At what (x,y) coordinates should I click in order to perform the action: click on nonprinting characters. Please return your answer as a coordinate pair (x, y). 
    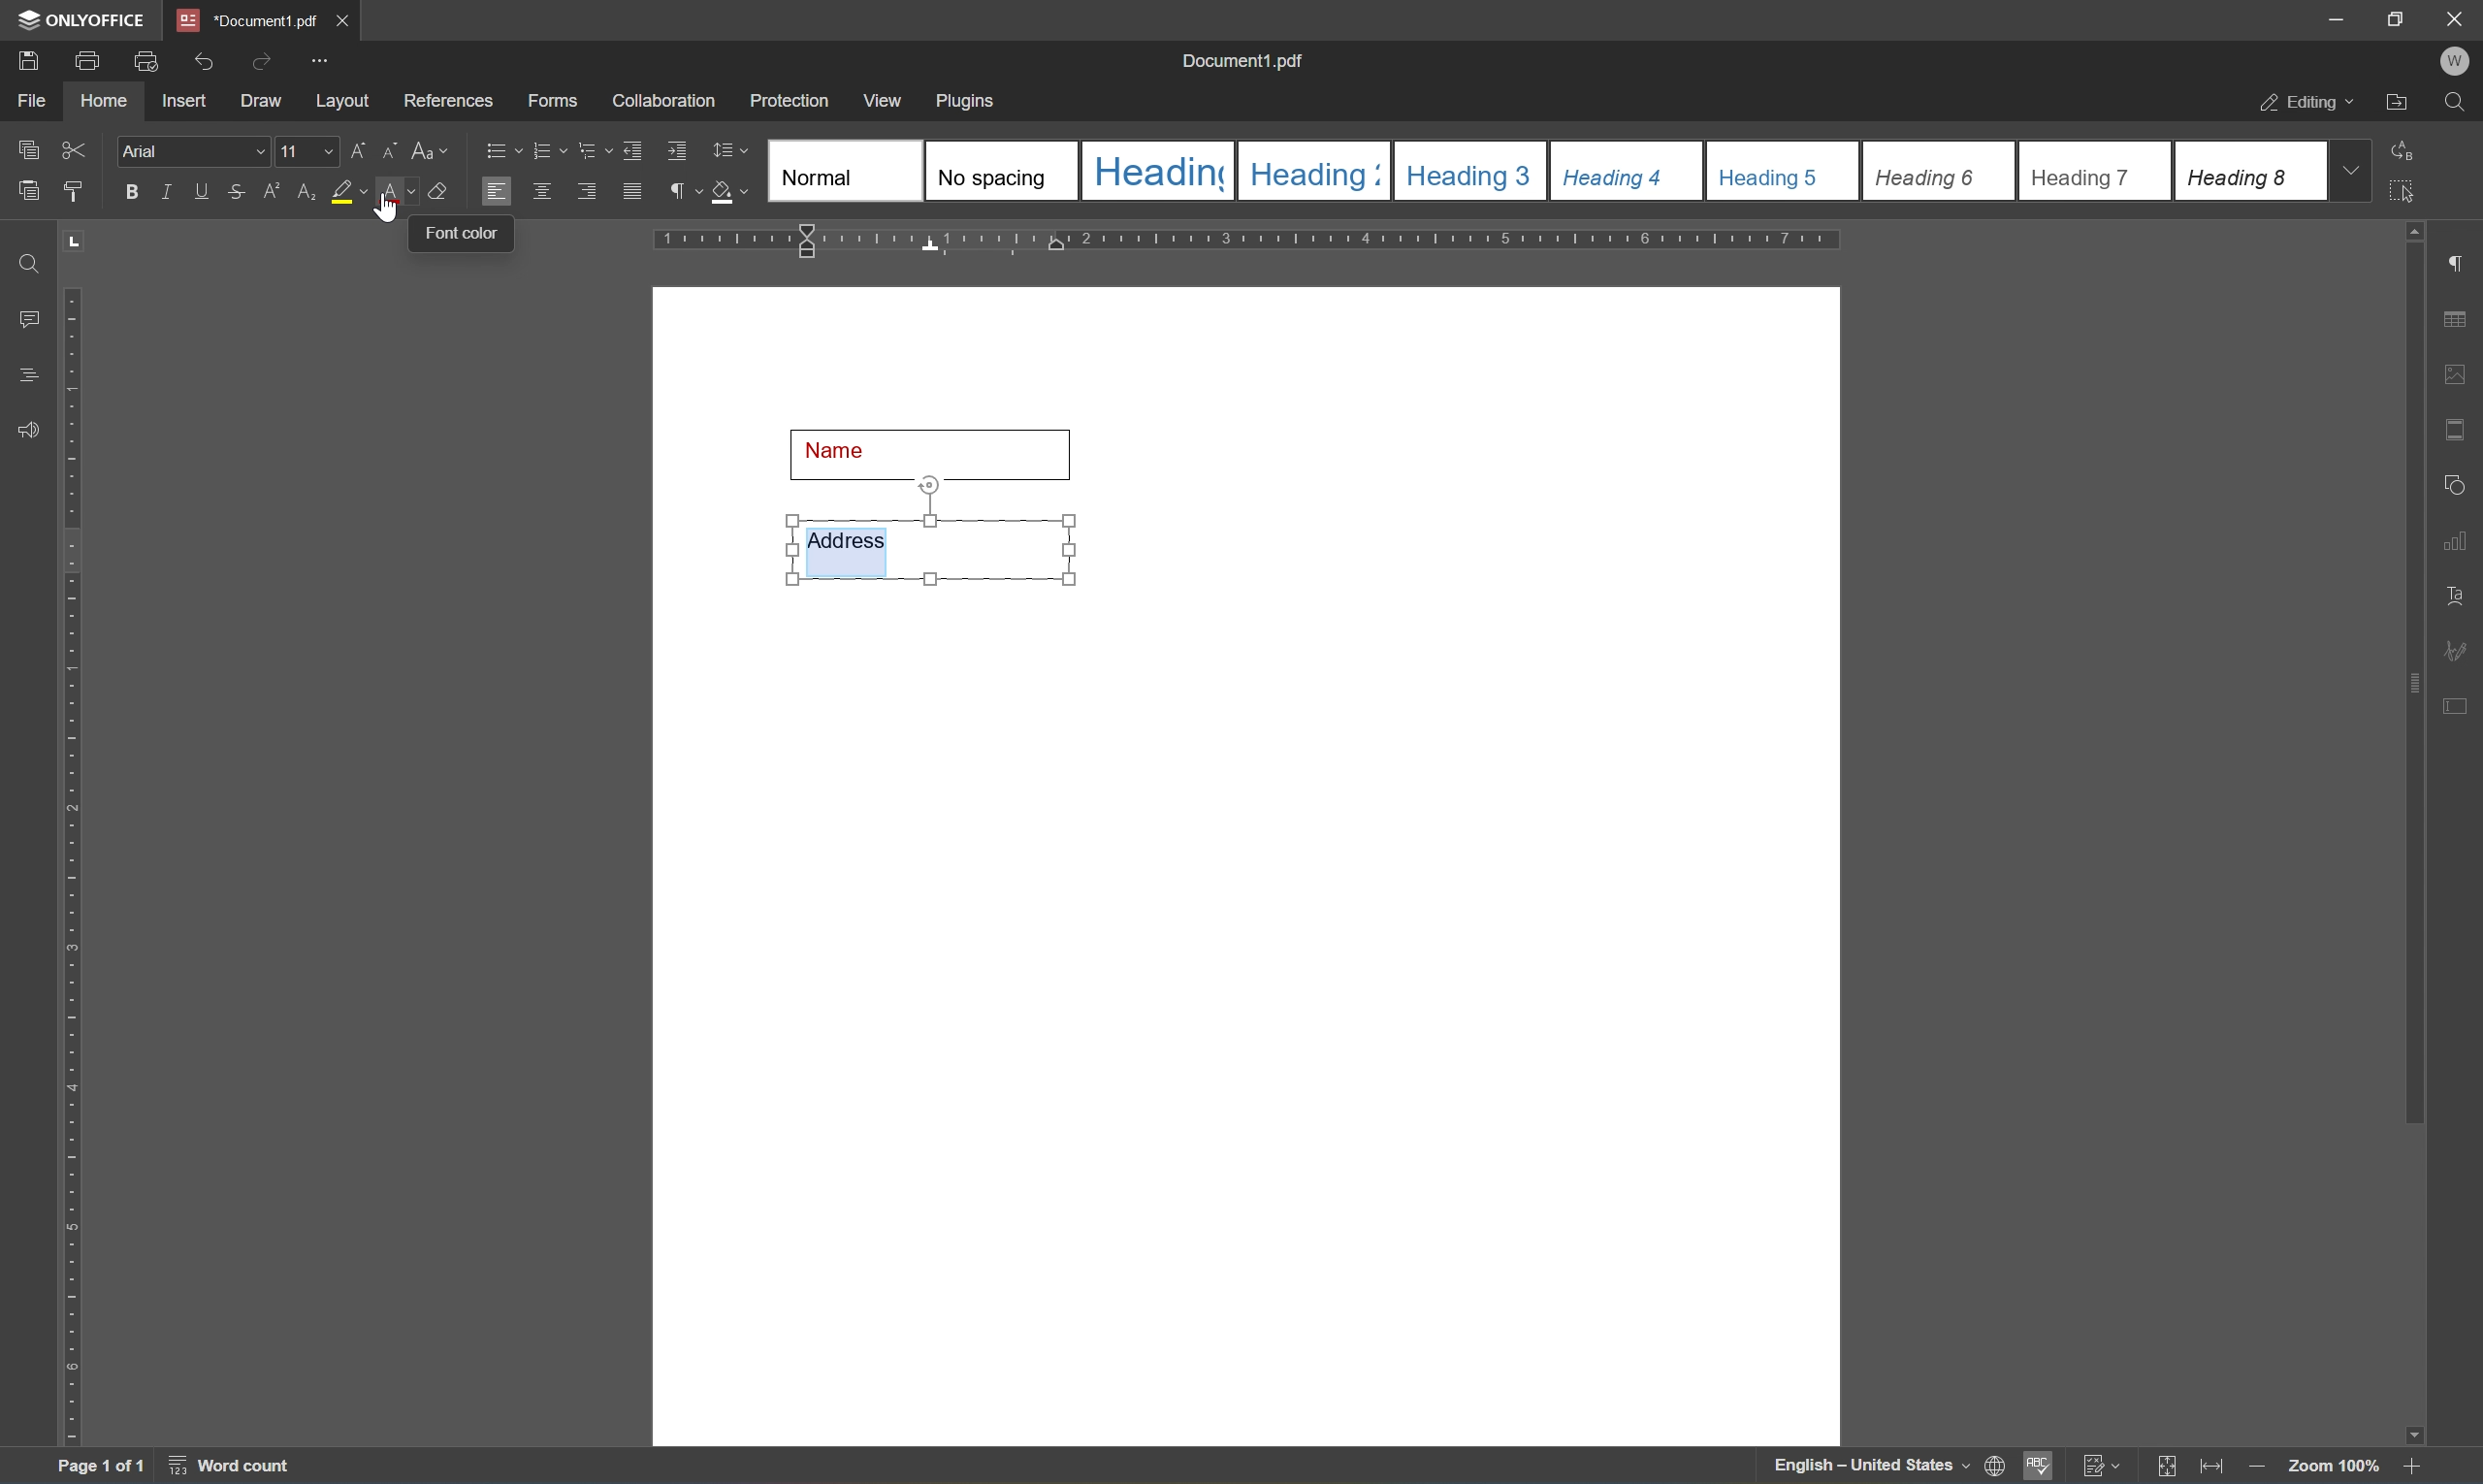
    Looking at the image, I should click on (686, 190).